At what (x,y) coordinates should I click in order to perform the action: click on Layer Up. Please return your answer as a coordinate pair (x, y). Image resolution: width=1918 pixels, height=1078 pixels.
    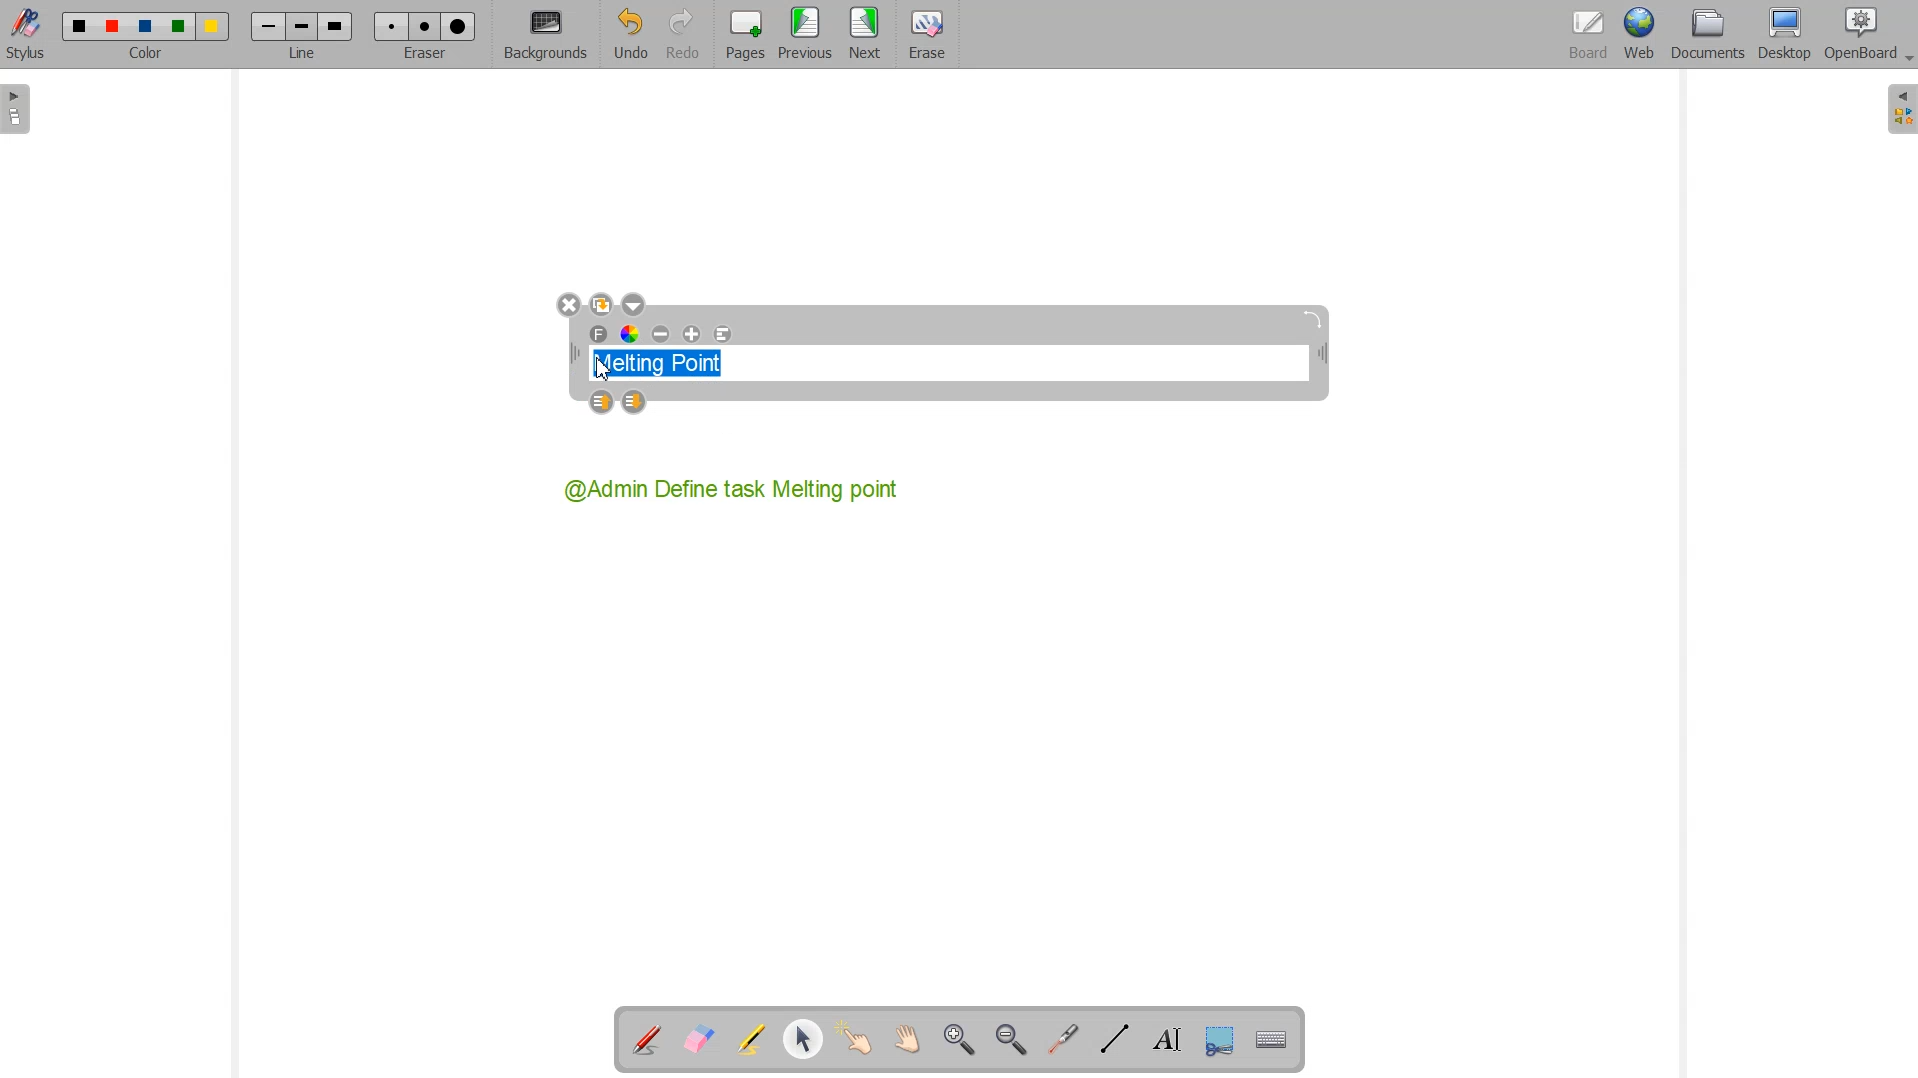
    Looking at the image, I should click on (604, 403).